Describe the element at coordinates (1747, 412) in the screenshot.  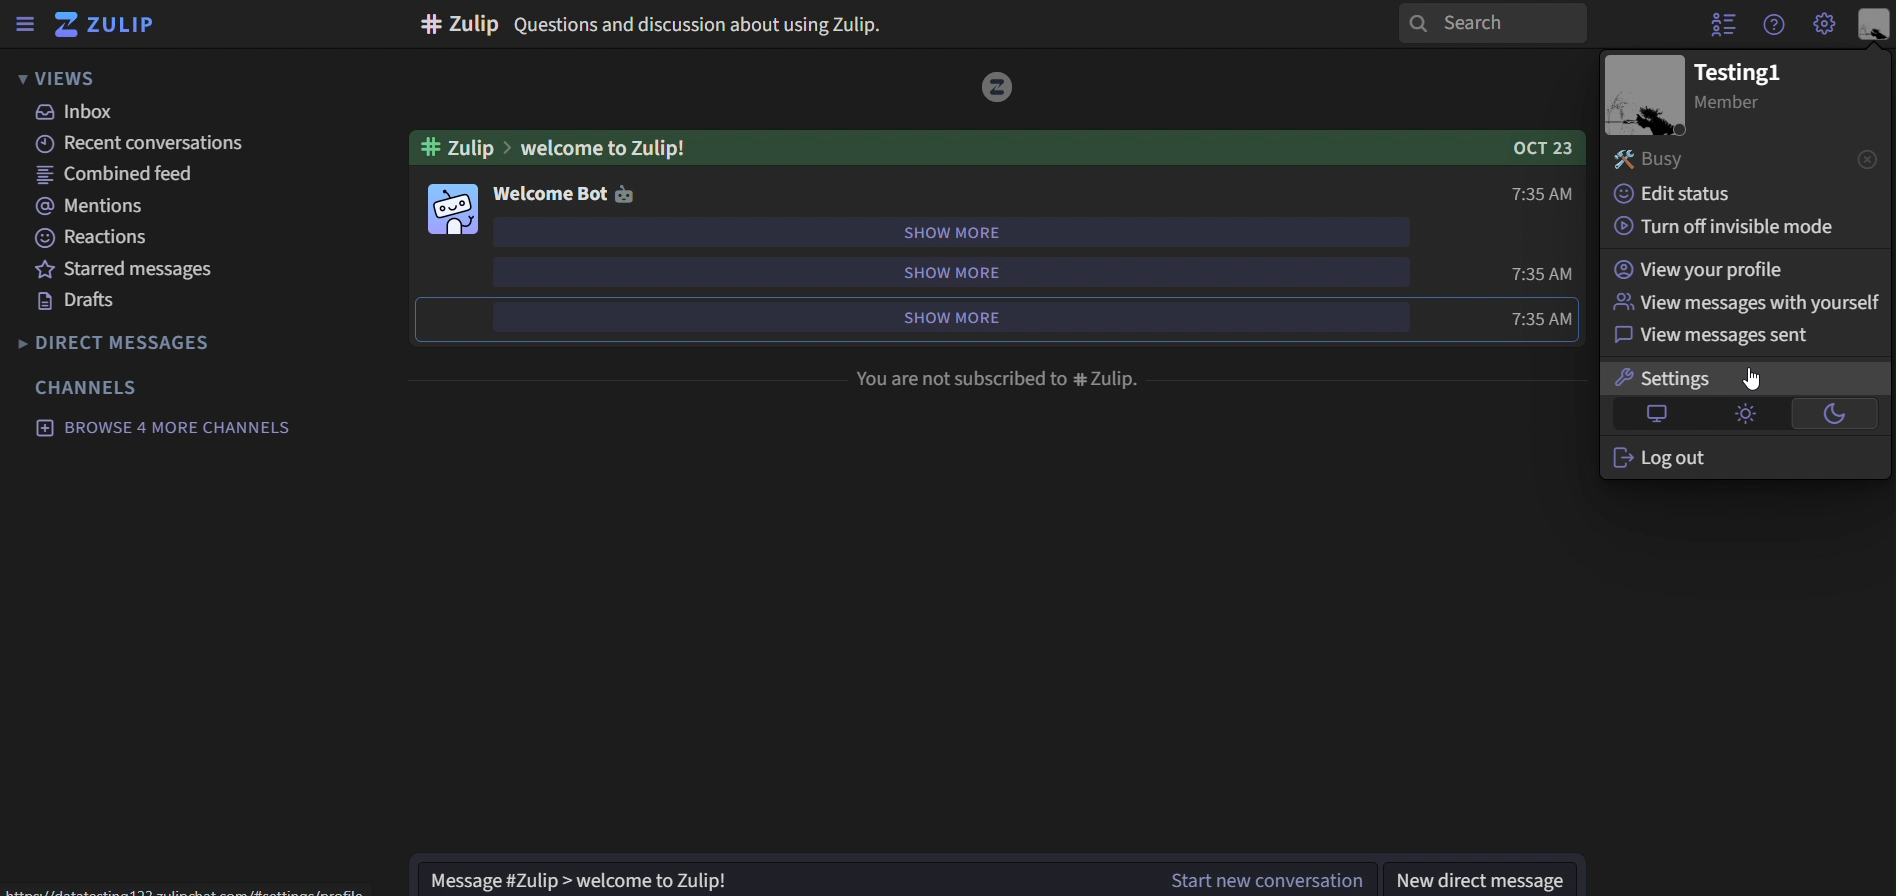
I see `light theme` at that location.